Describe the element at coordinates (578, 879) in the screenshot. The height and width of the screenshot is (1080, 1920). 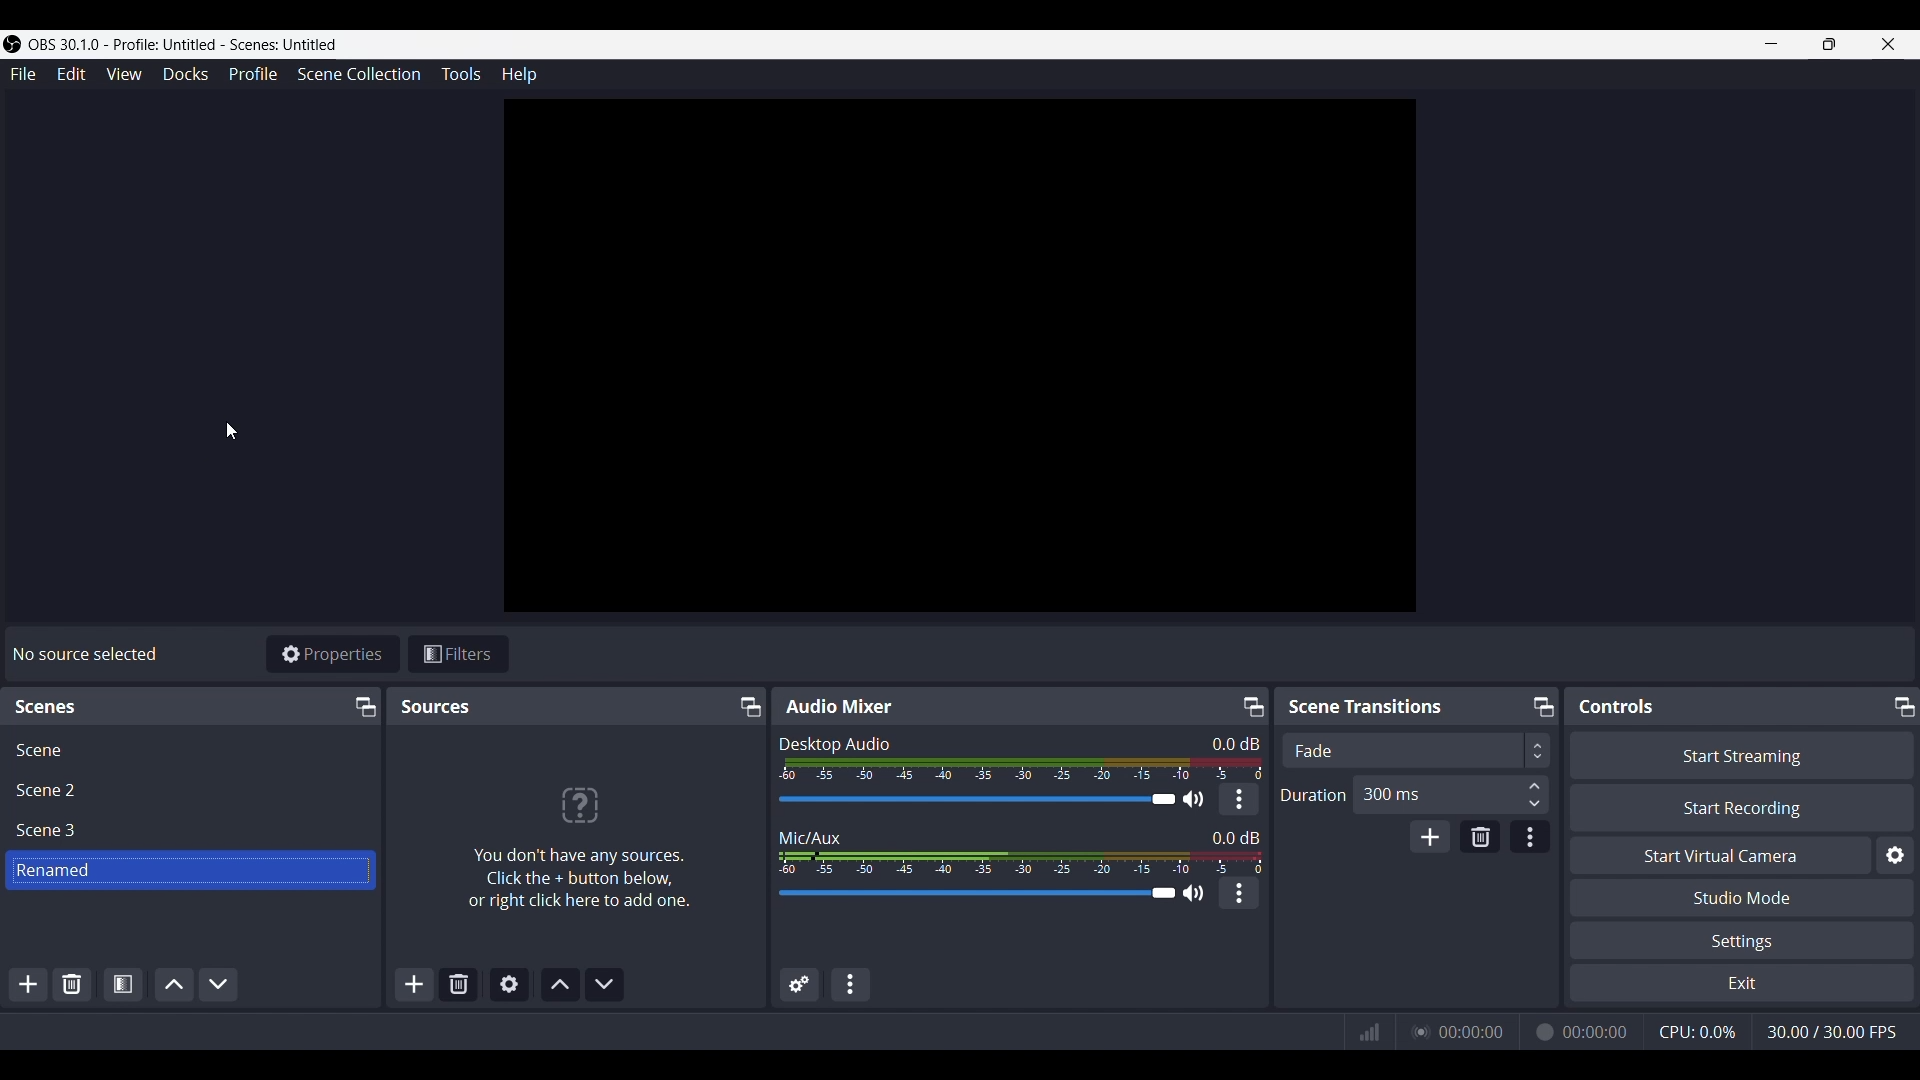
I see `You don't have any sources. Click the + button below, or right click to add one. ` at that location.